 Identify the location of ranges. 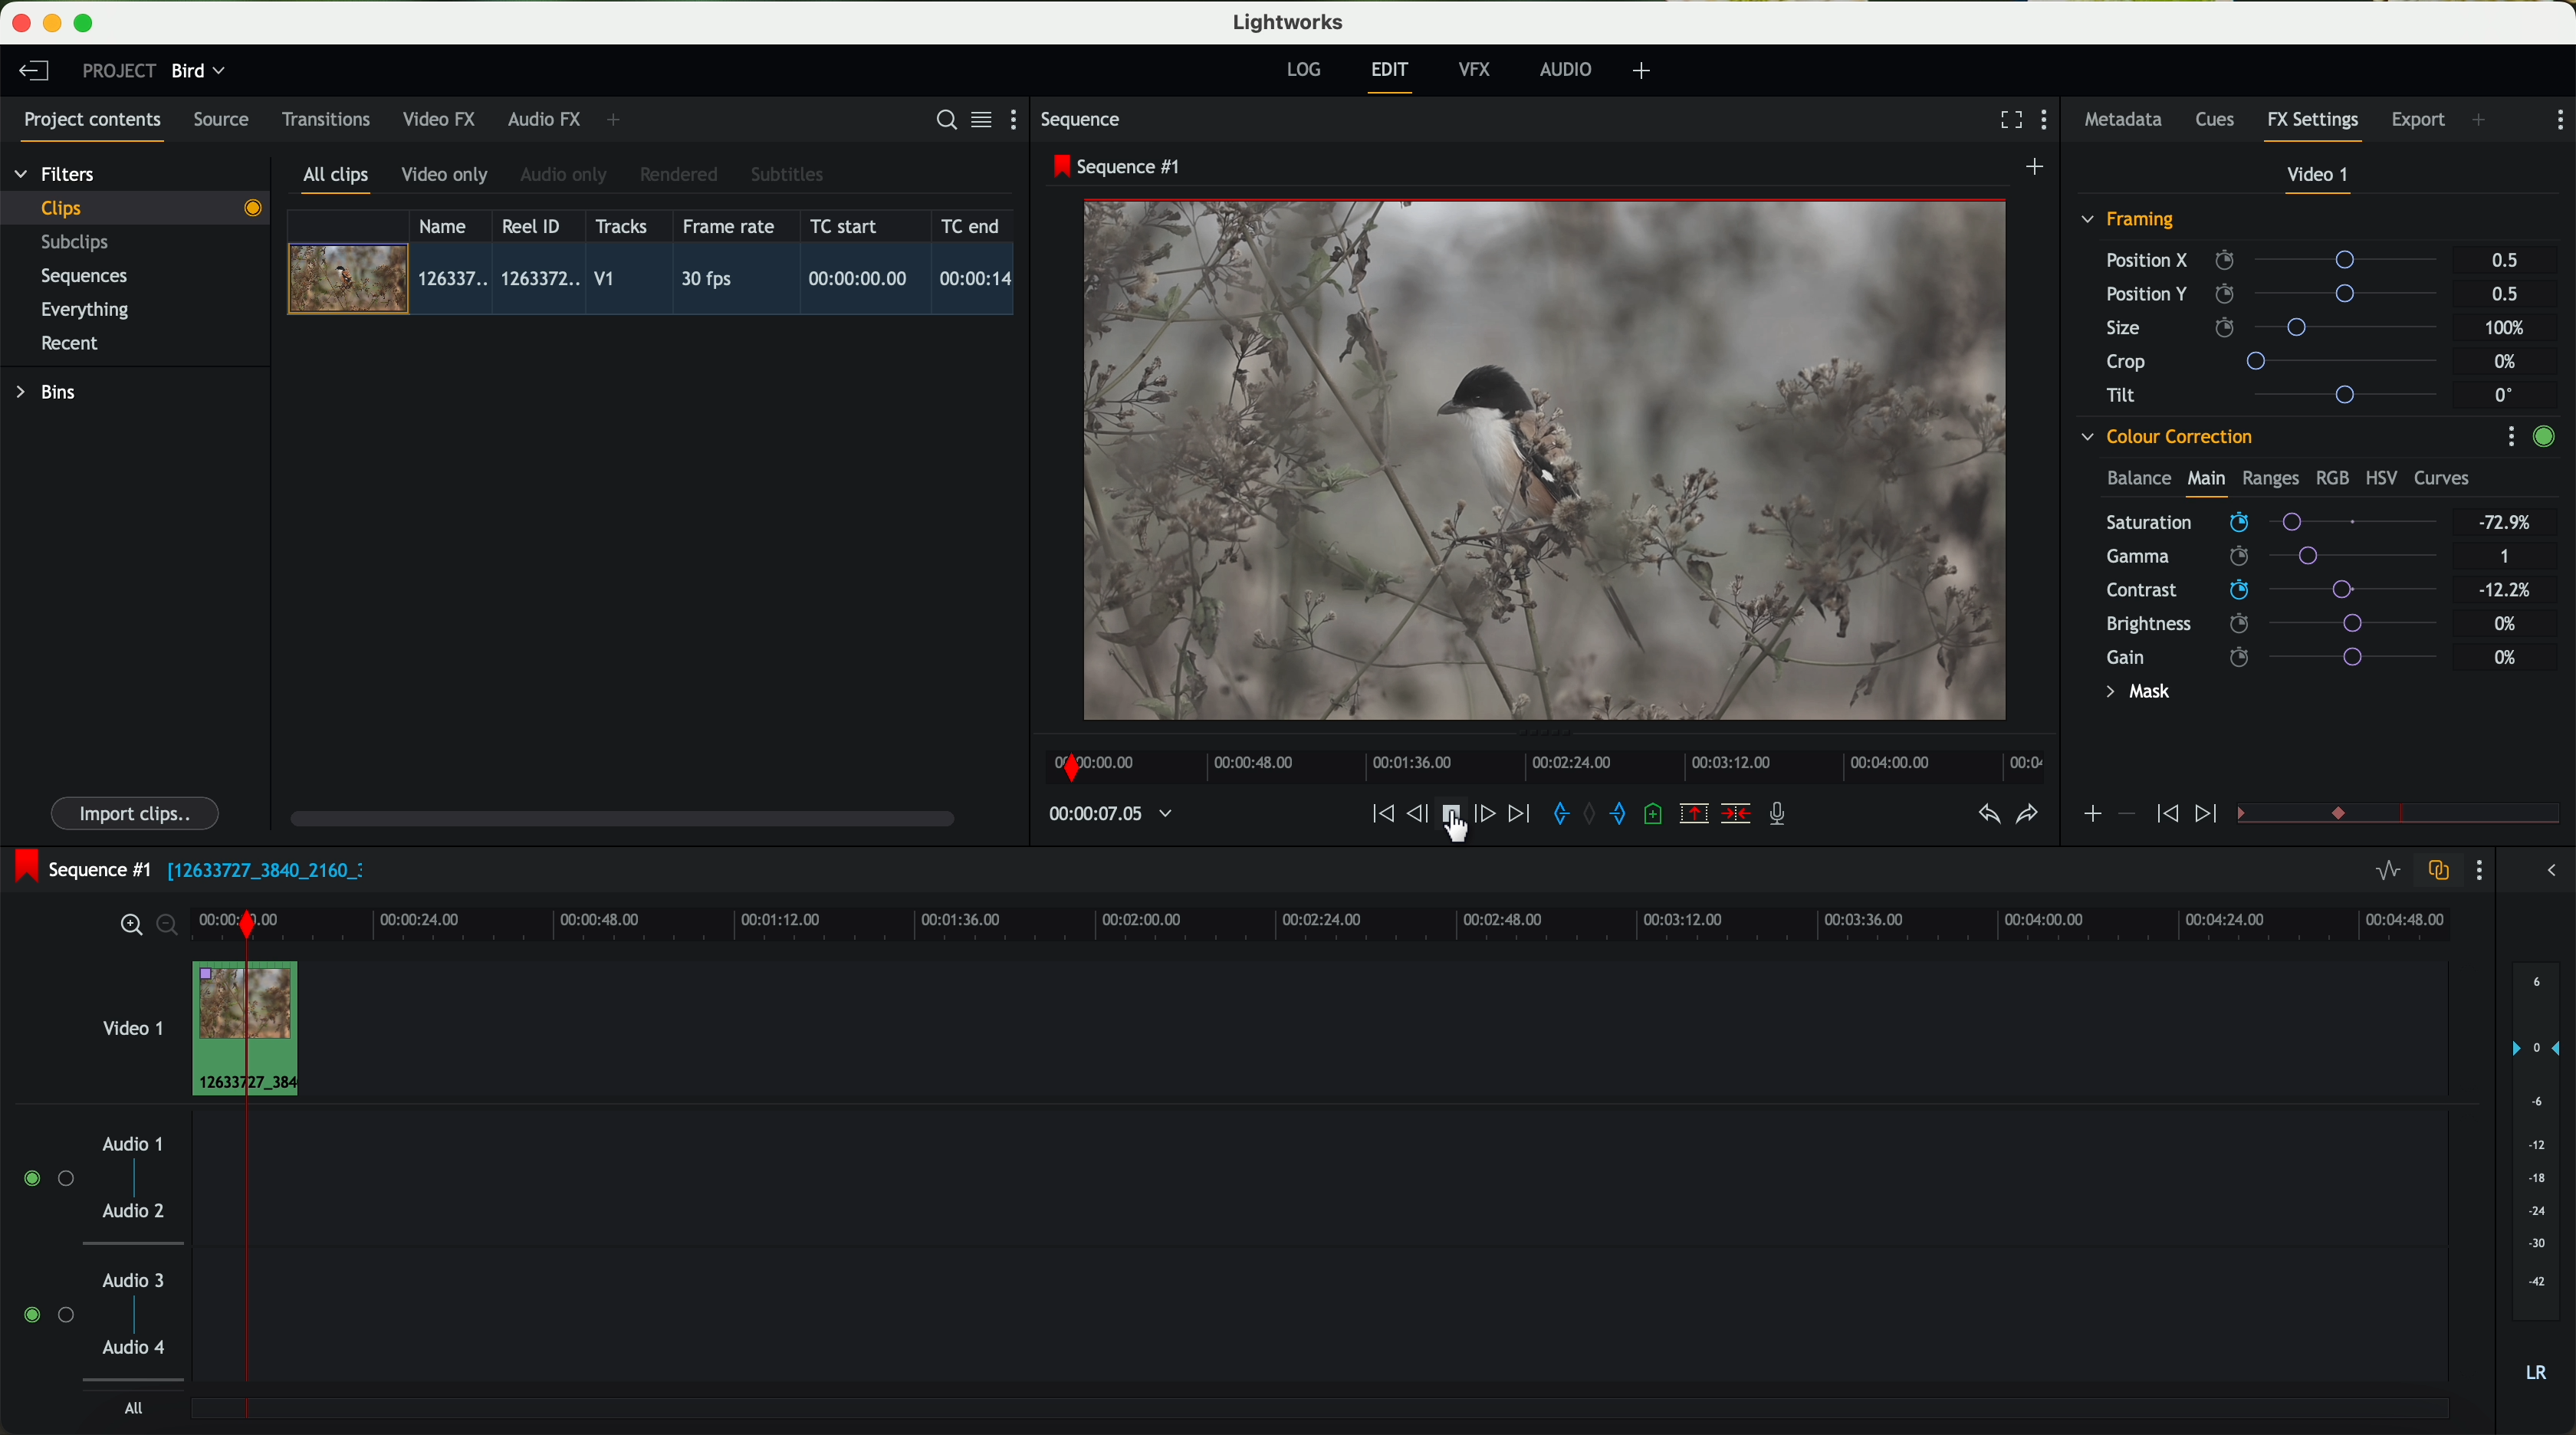
(2270, 477).